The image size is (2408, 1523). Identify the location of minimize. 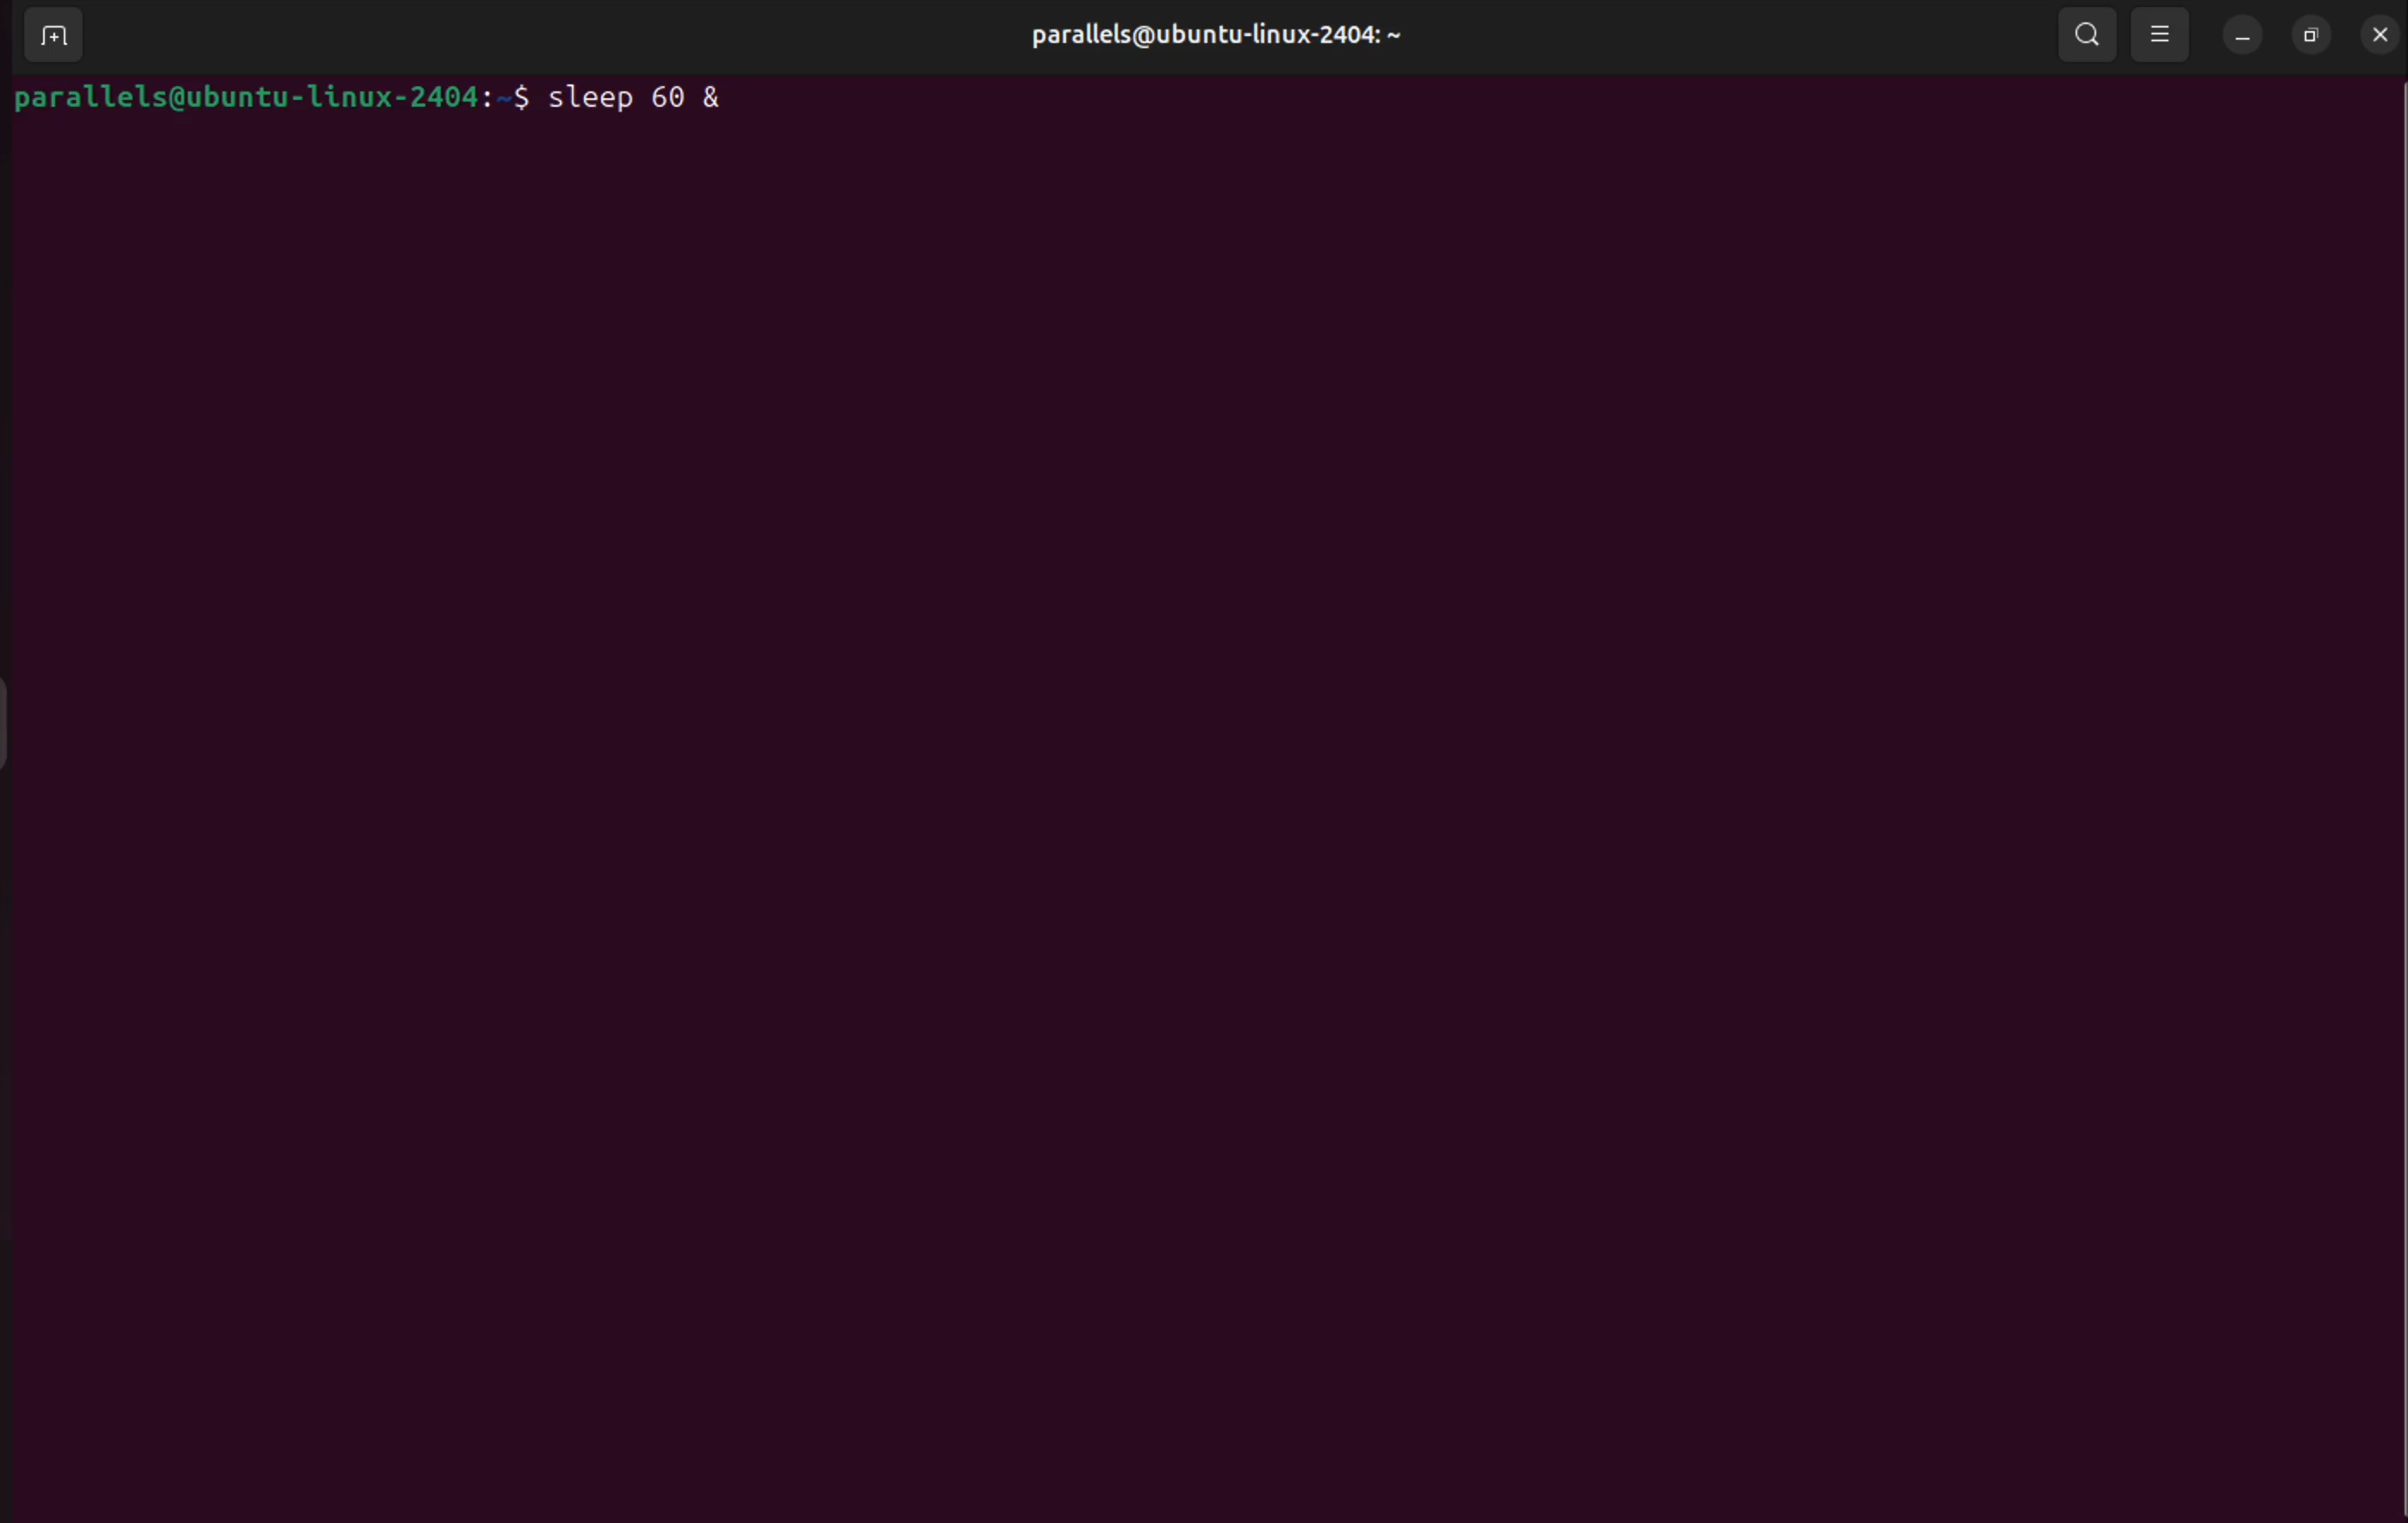
(2244, 36).